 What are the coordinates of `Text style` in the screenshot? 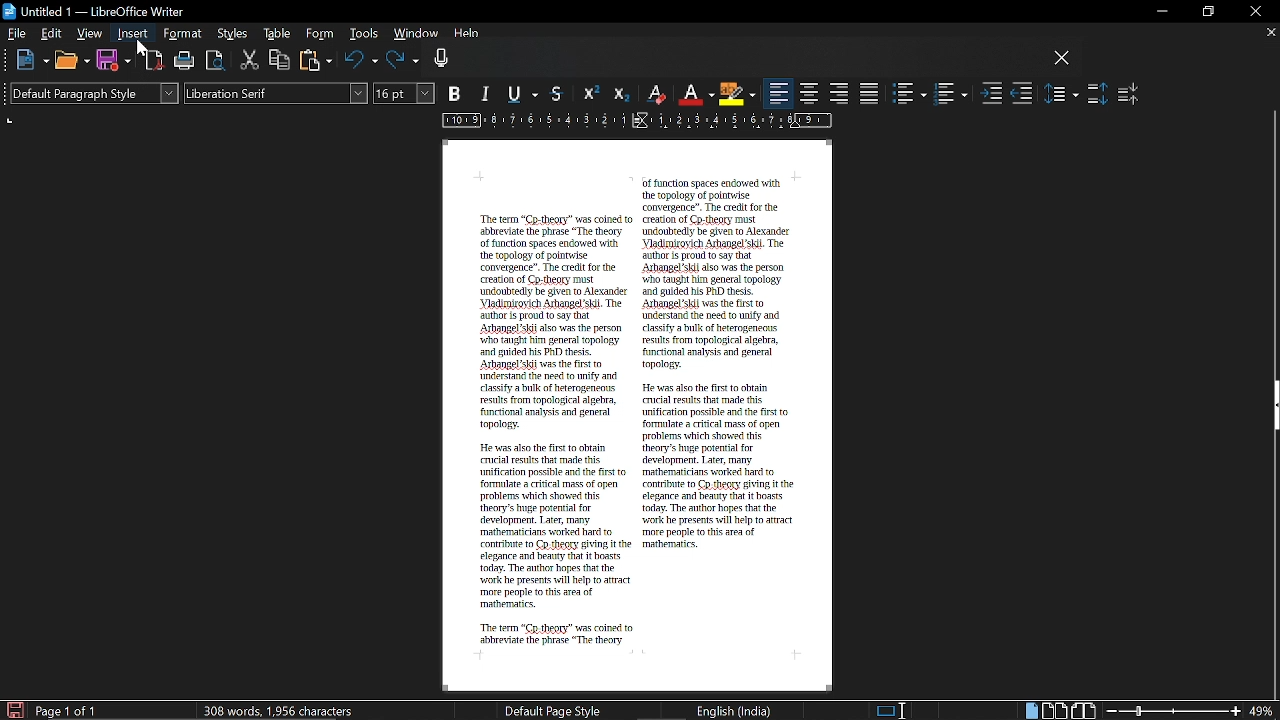 It's located at (276, 94).